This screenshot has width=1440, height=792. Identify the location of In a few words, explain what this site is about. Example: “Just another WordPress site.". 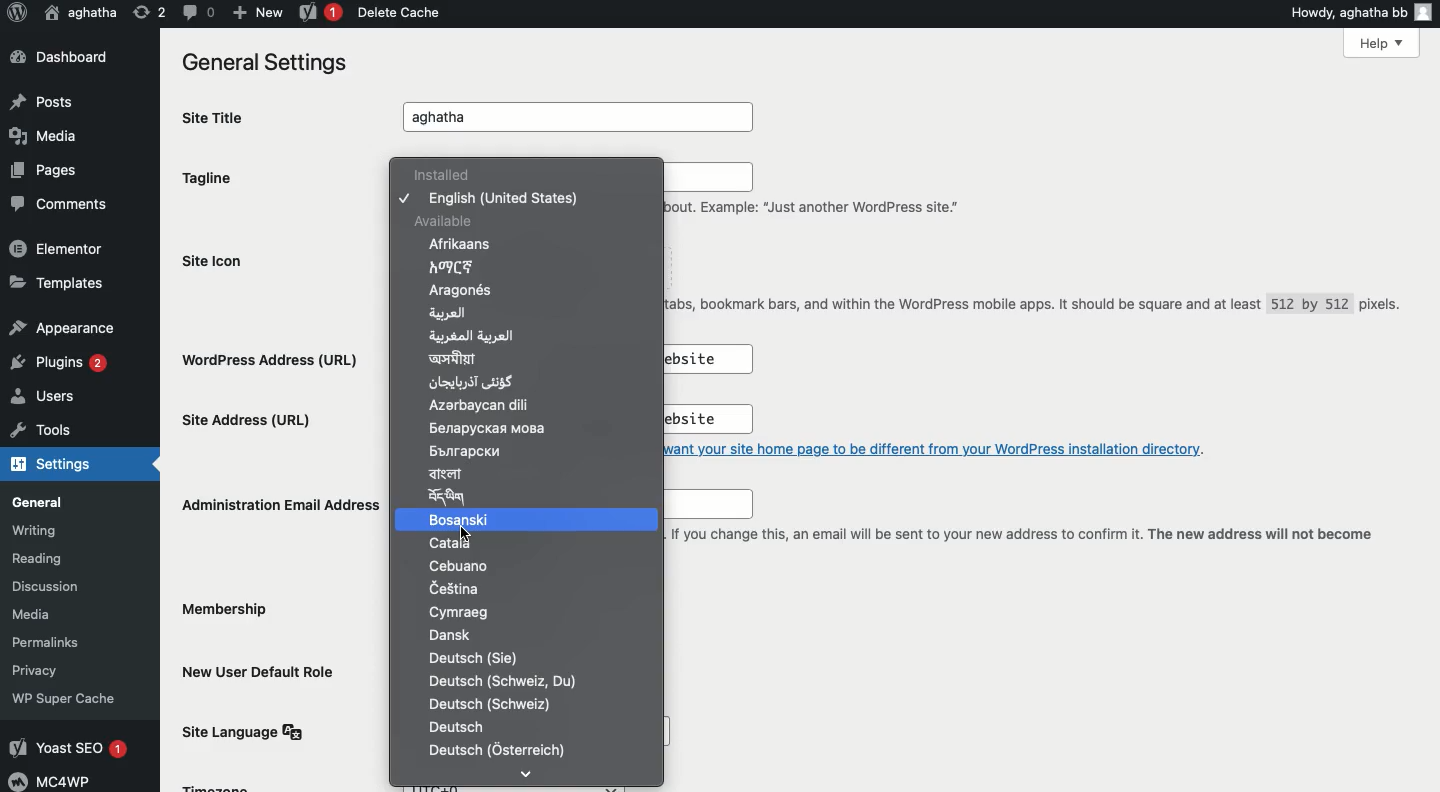
(687, 191).